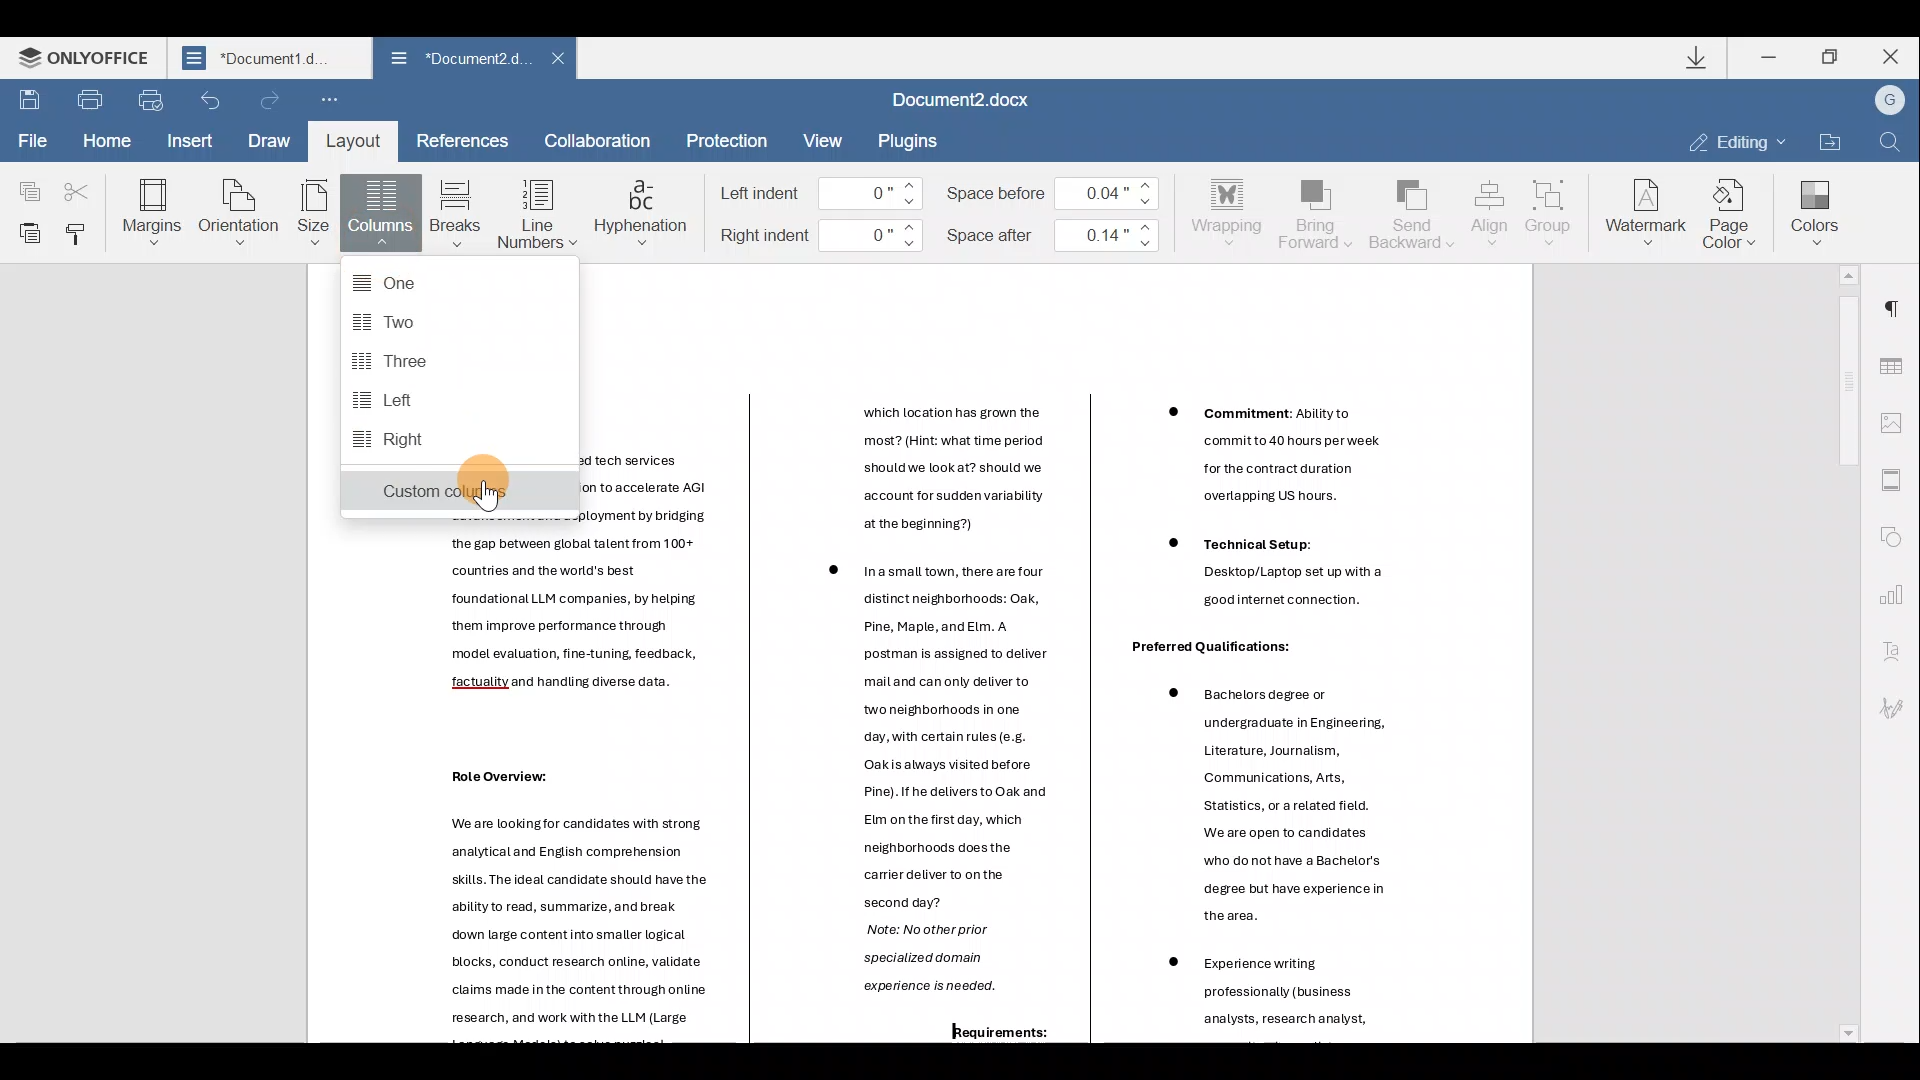 The image size is (1920, 1080). I want to click on Align, so click(1490, 211).